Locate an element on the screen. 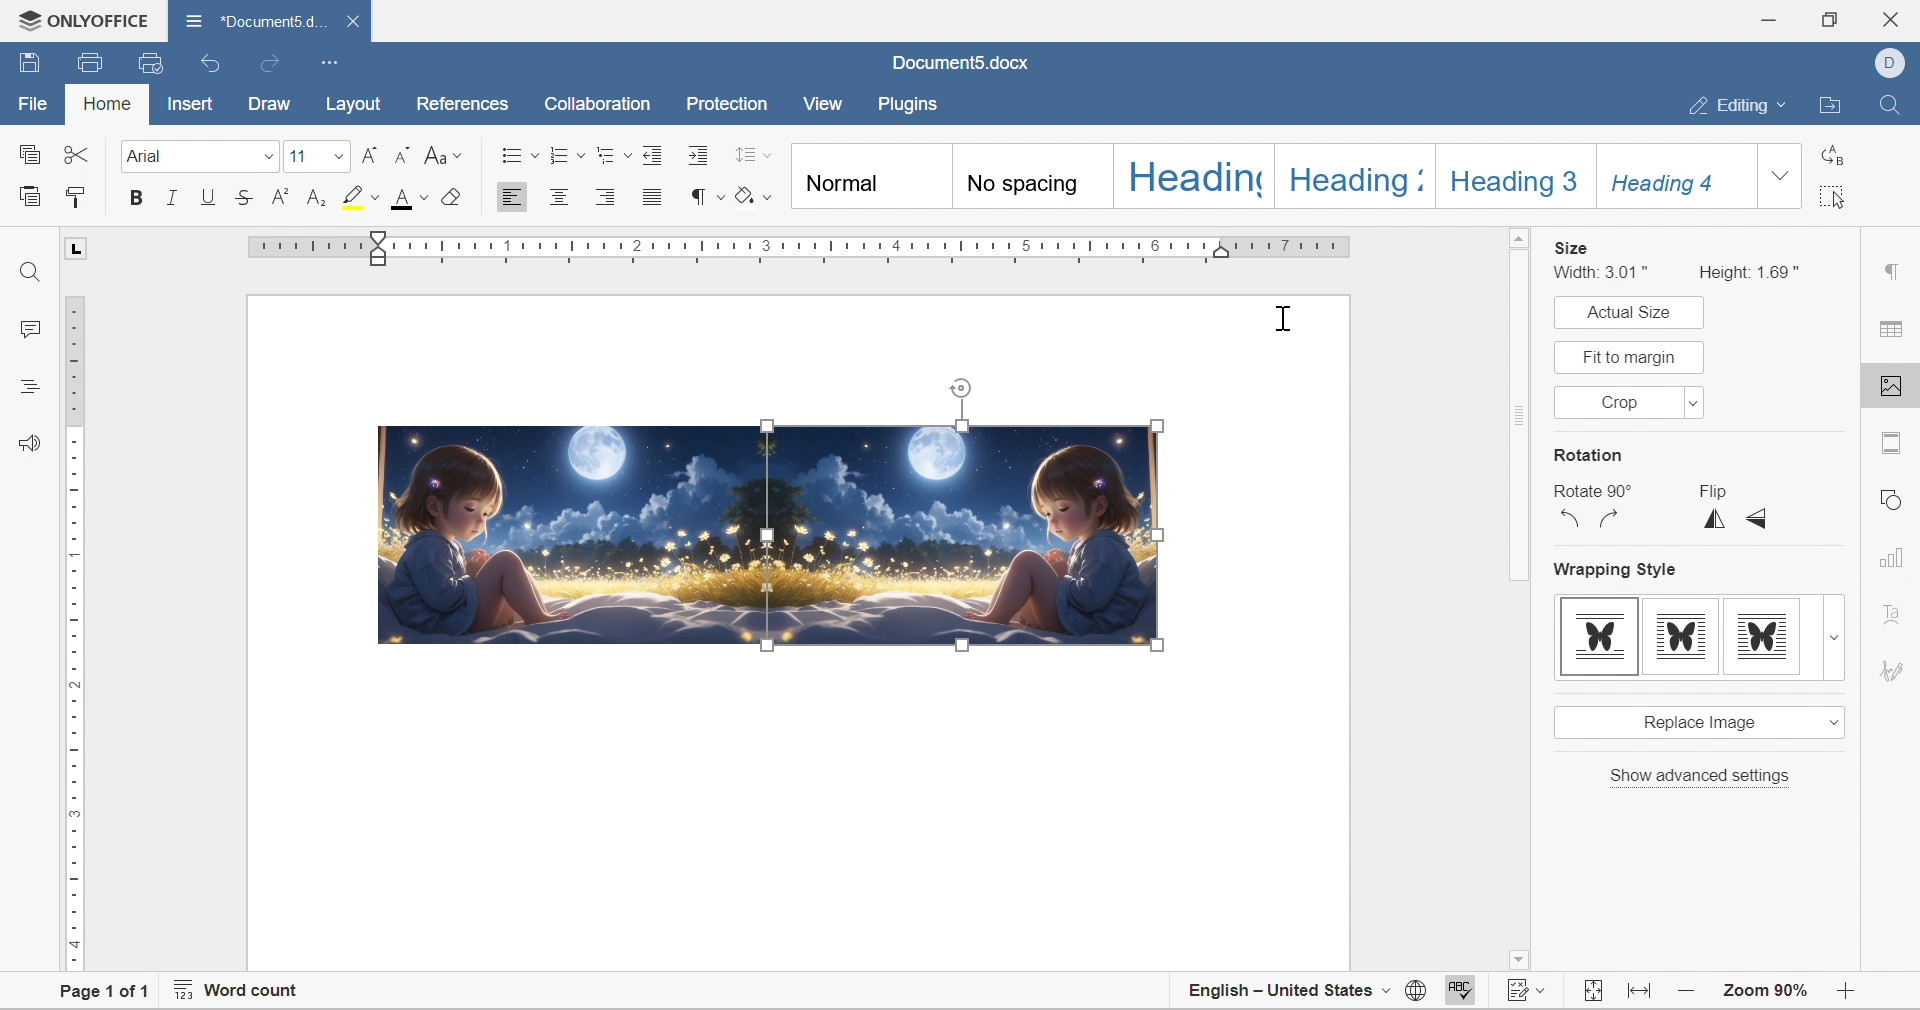  signature settings is located at coordinates (1896, 669).